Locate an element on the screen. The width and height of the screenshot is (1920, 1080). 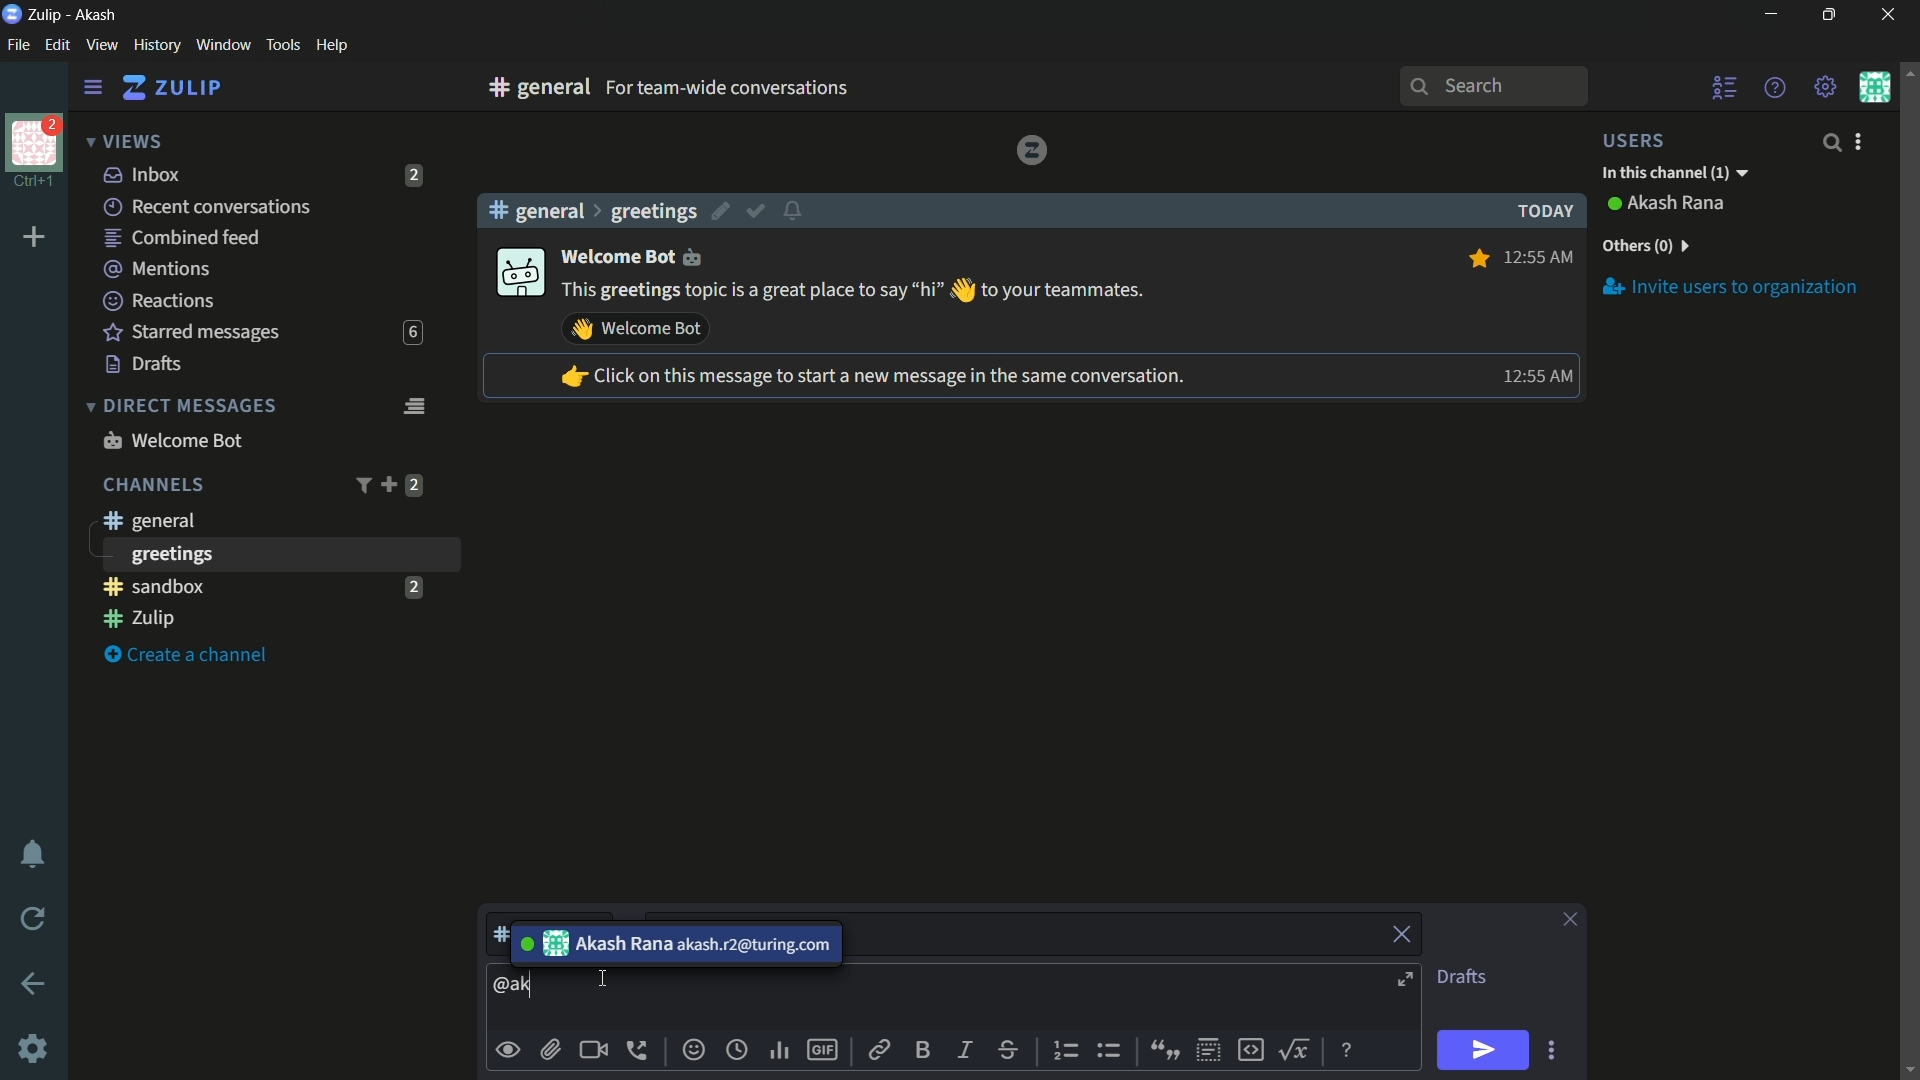
add gif is located at coordinates (821, 1050).